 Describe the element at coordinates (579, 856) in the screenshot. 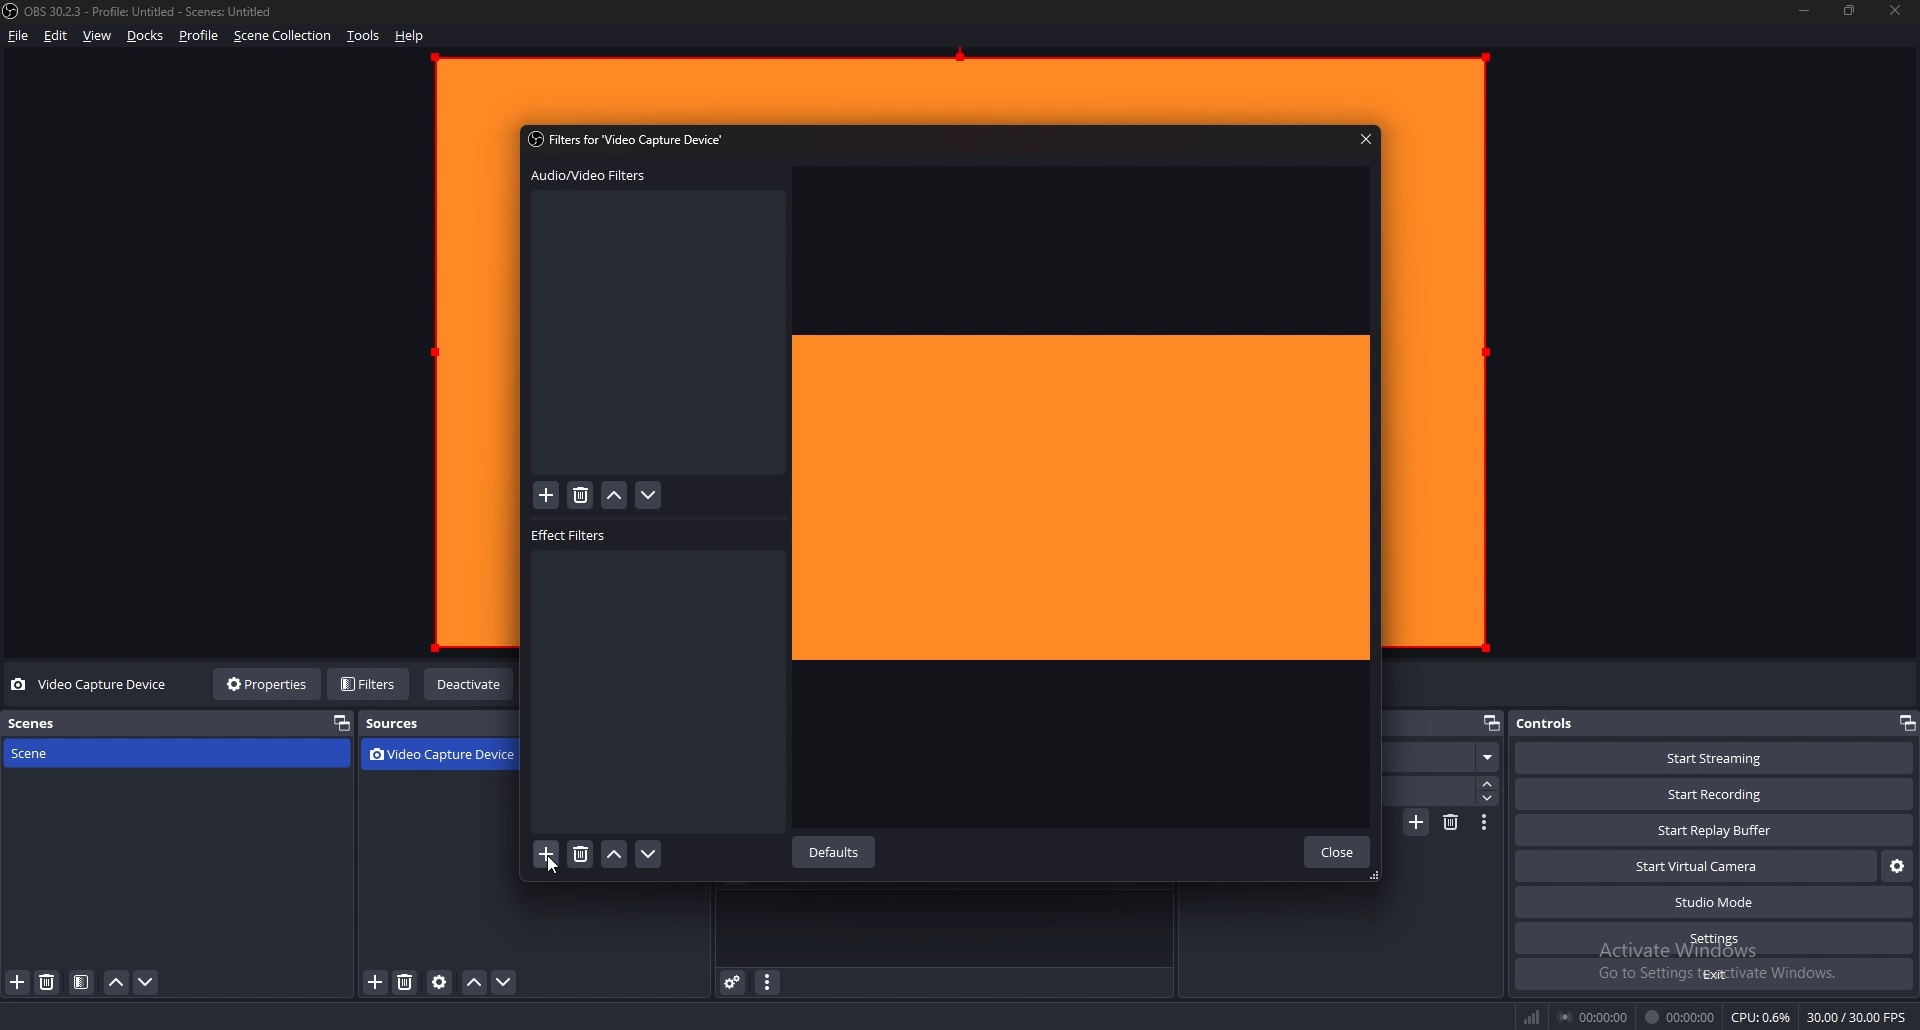

I see `remove filter` at that location.